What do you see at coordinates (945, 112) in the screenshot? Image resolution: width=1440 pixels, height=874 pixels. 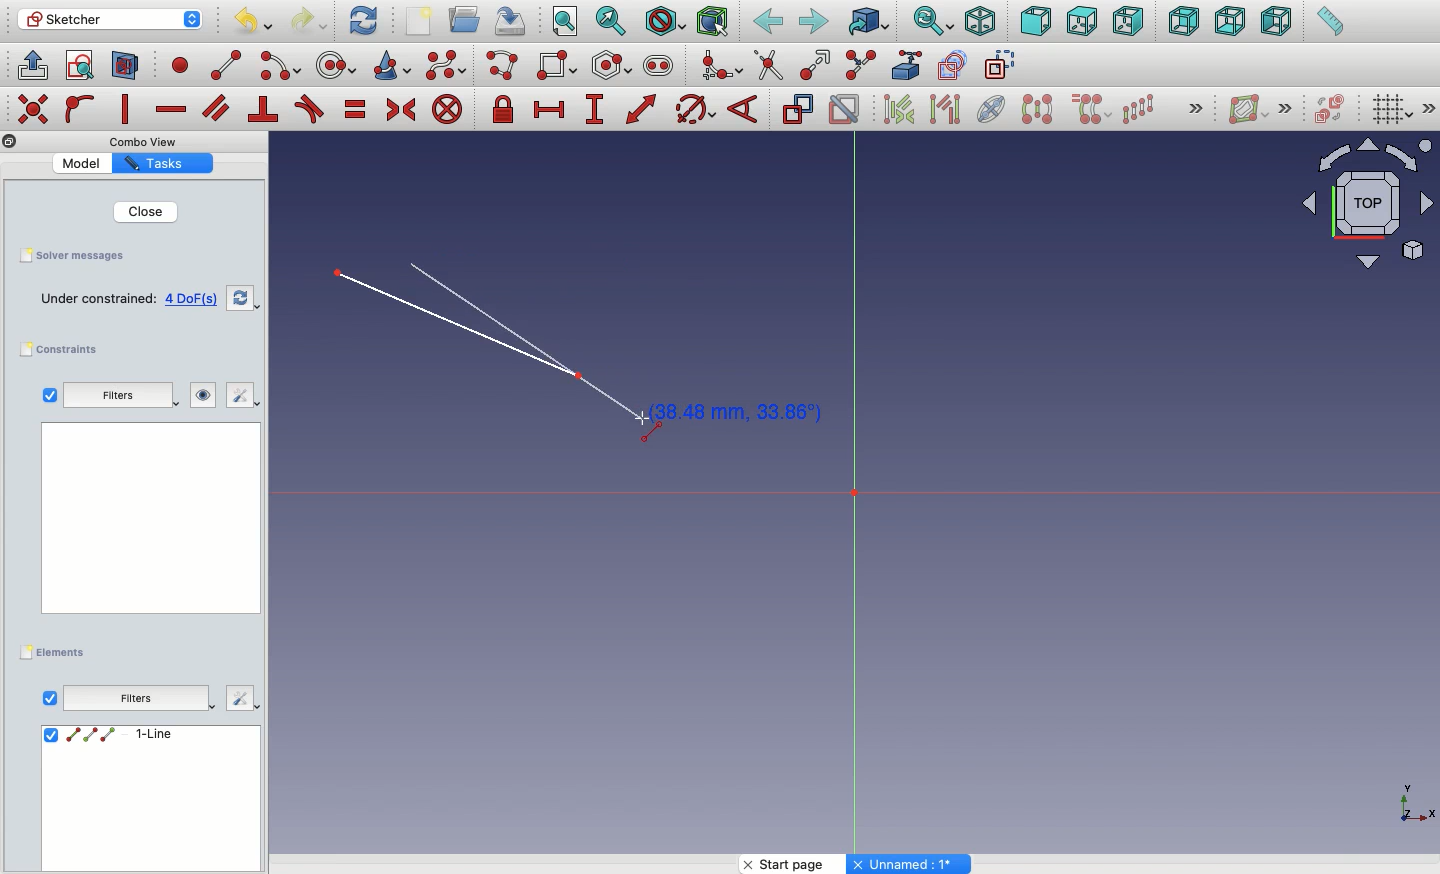 I see `Associated geometry` at bounding box center [945, 112].